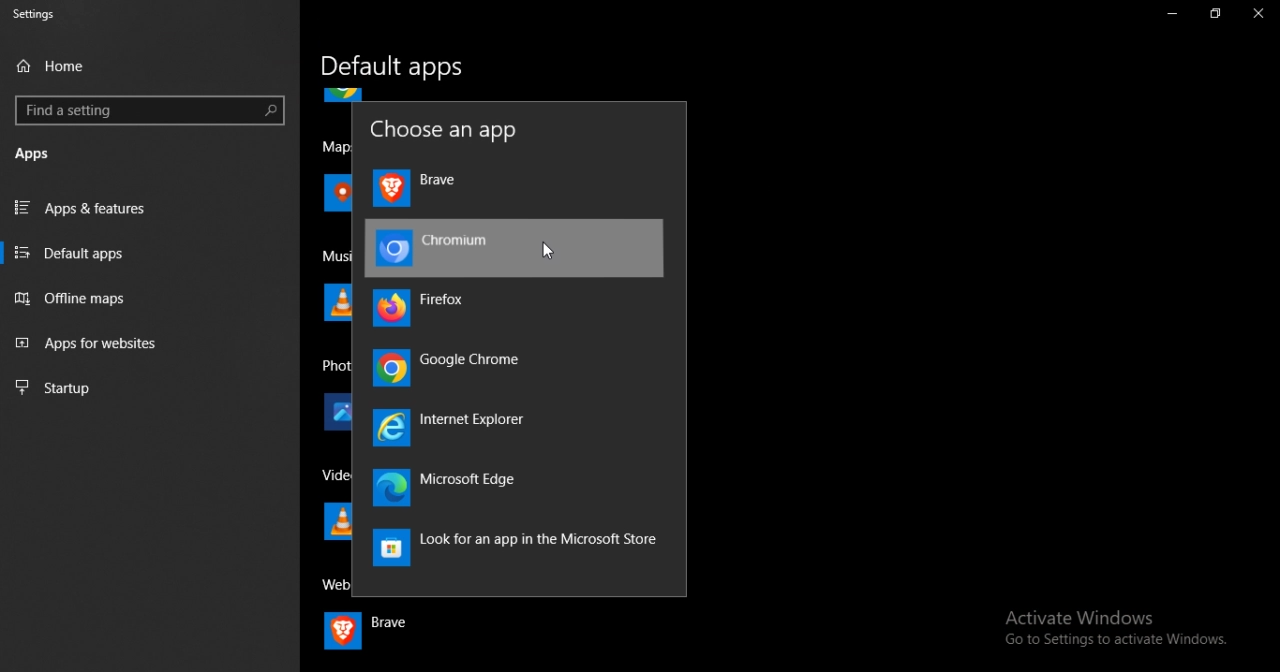  What do you see at coordinates (344, 96) in the screenshot?
I see `icon` at bounding box center [344, 96].